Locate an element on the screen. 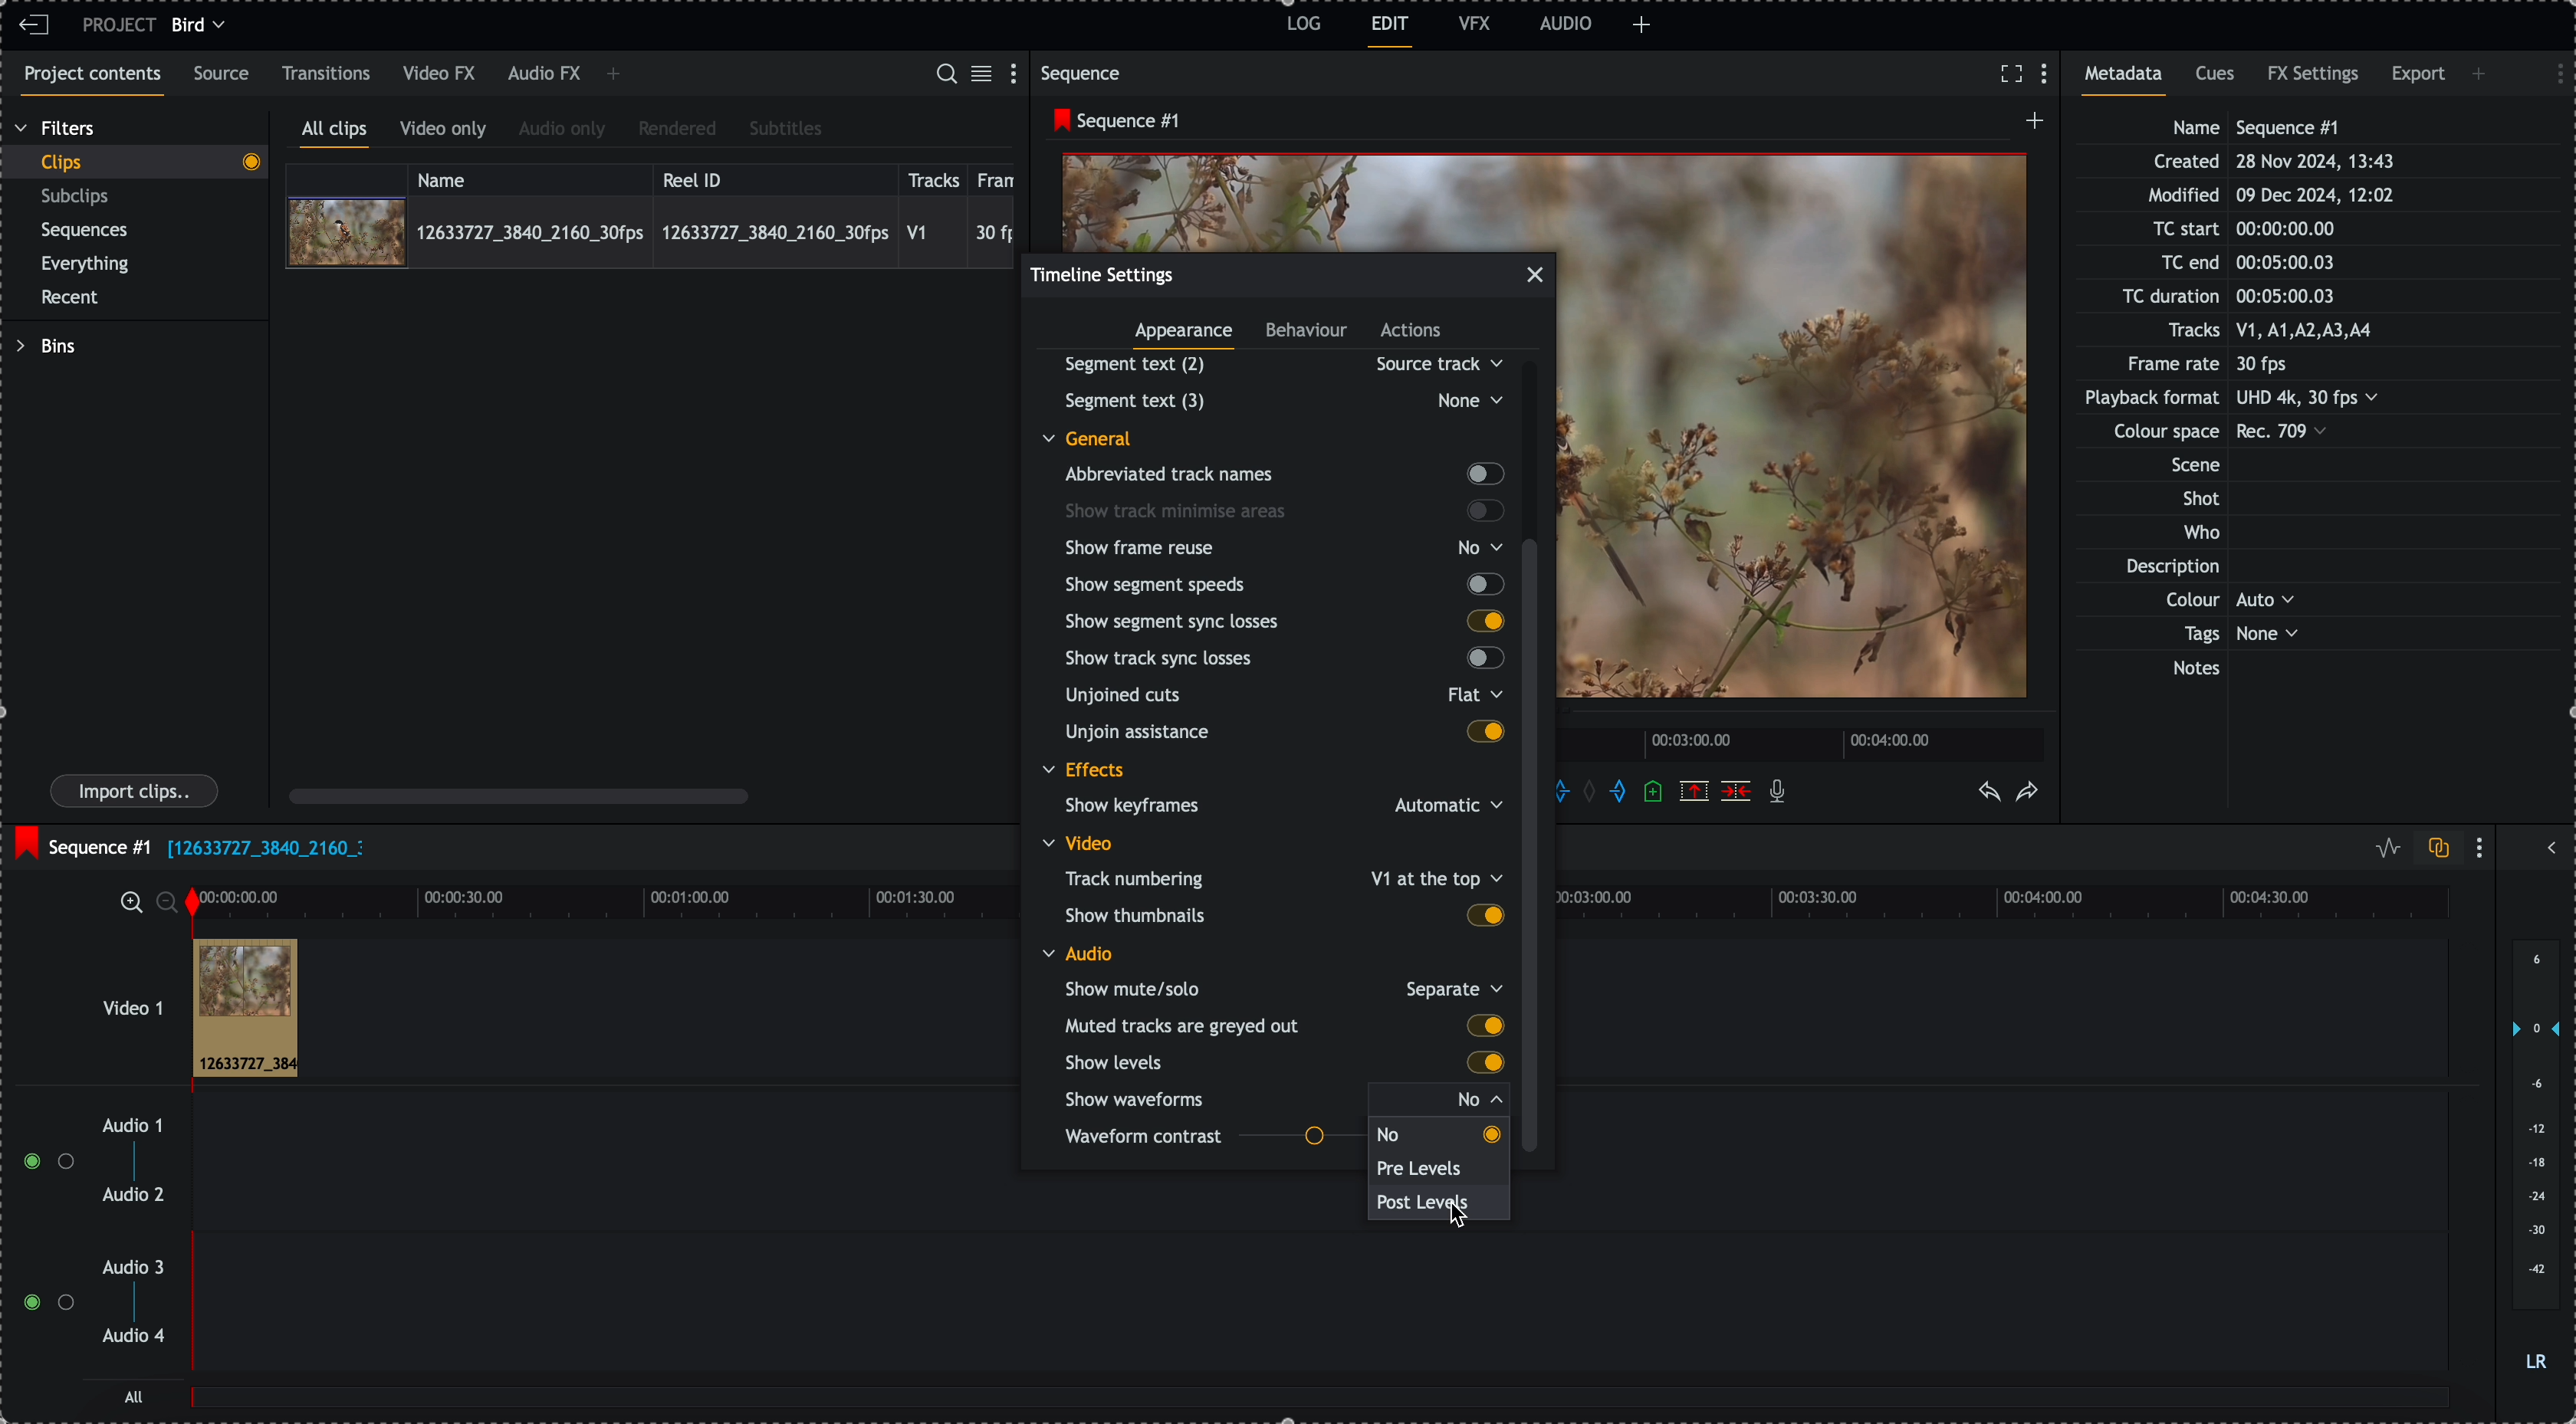 The width and height of the screenshot is (2576, 1424). fullscreen is located at coordinates (2011, 73).